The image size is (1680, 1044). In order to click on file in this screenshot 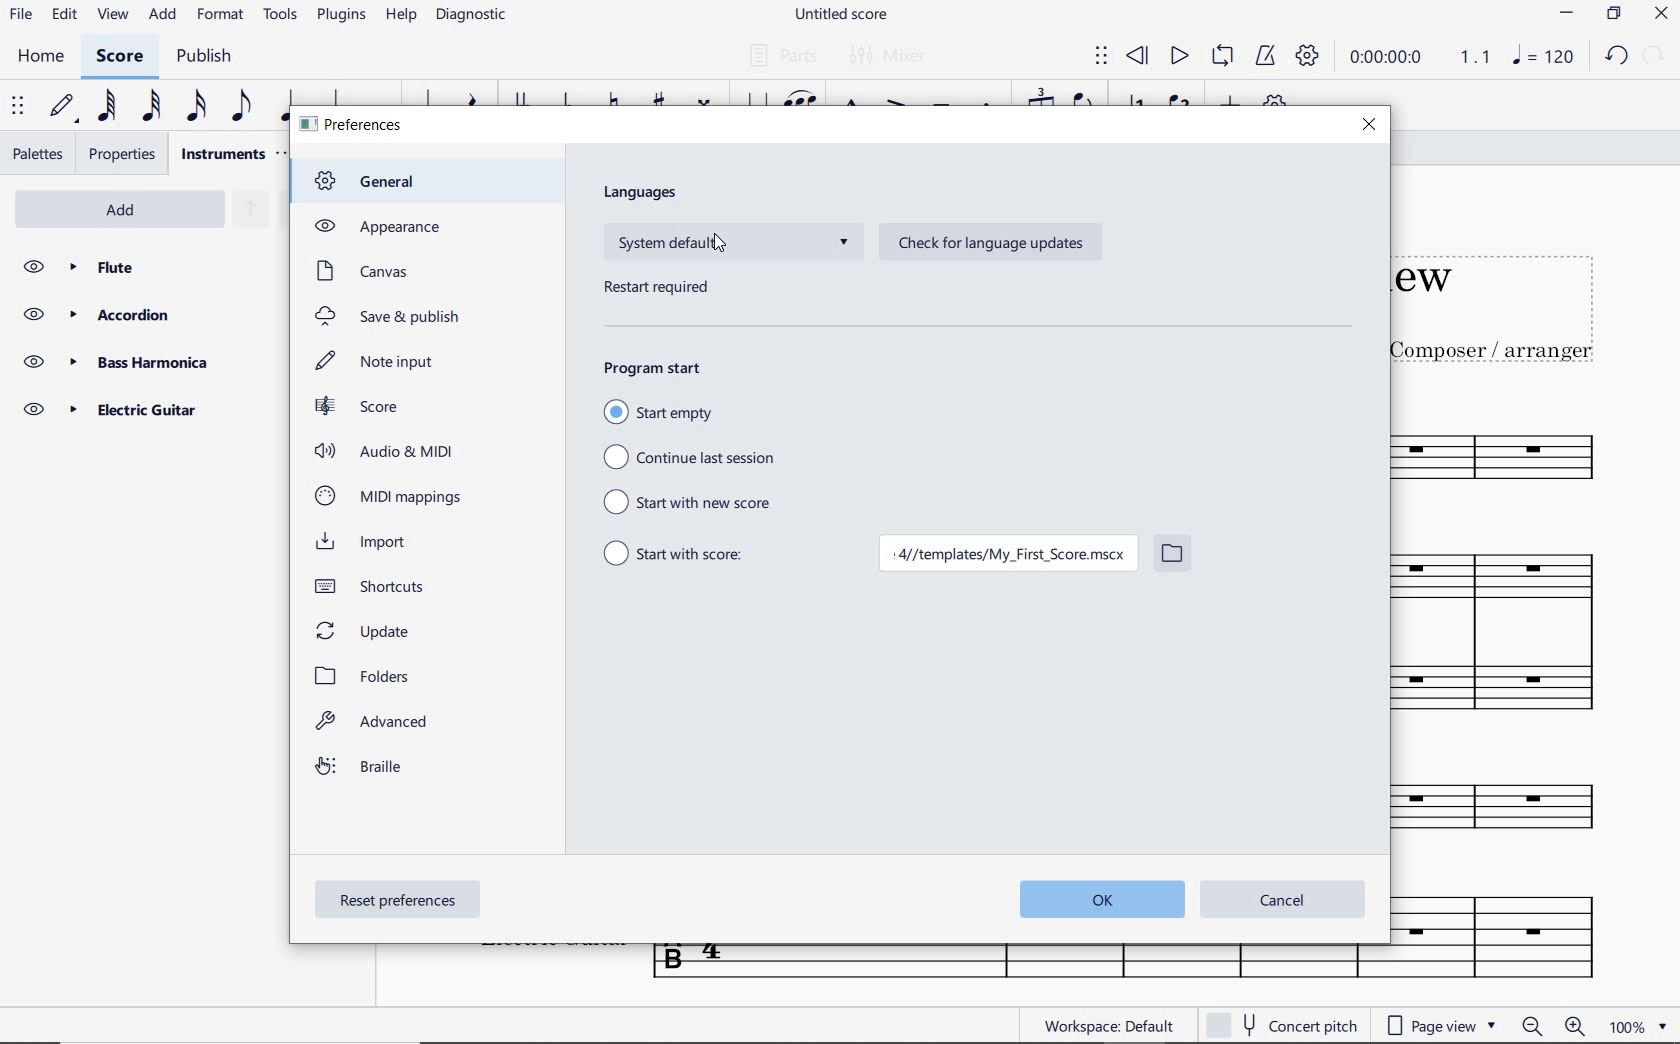, I will do `click(21, 17)`.